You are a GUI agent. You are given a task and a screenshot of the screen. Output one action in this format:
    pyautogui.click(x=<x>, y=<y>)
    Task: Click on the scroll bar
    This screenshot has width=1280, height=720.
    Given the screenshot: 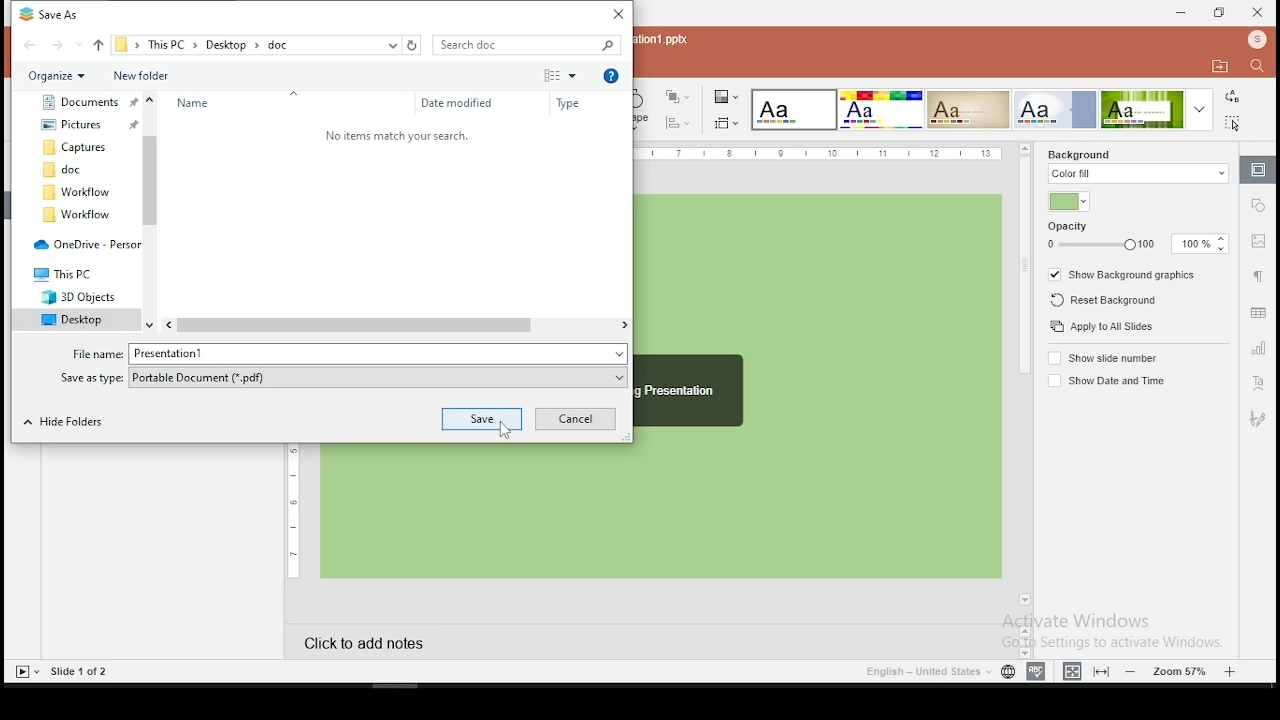 What is the action you would take?
    pyautogui.click(x=1024, y=381)
    